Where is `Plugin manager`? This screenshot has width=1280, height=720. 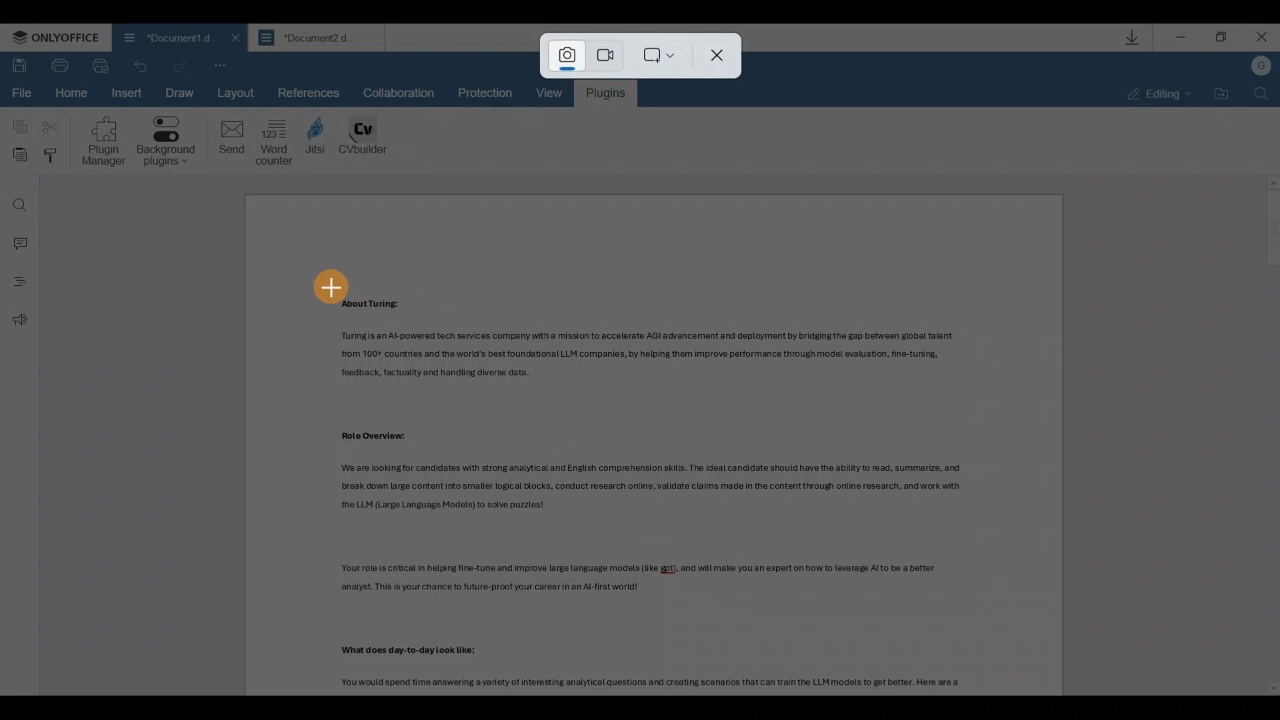 Plugin manager is located at coordinates (102, 143).